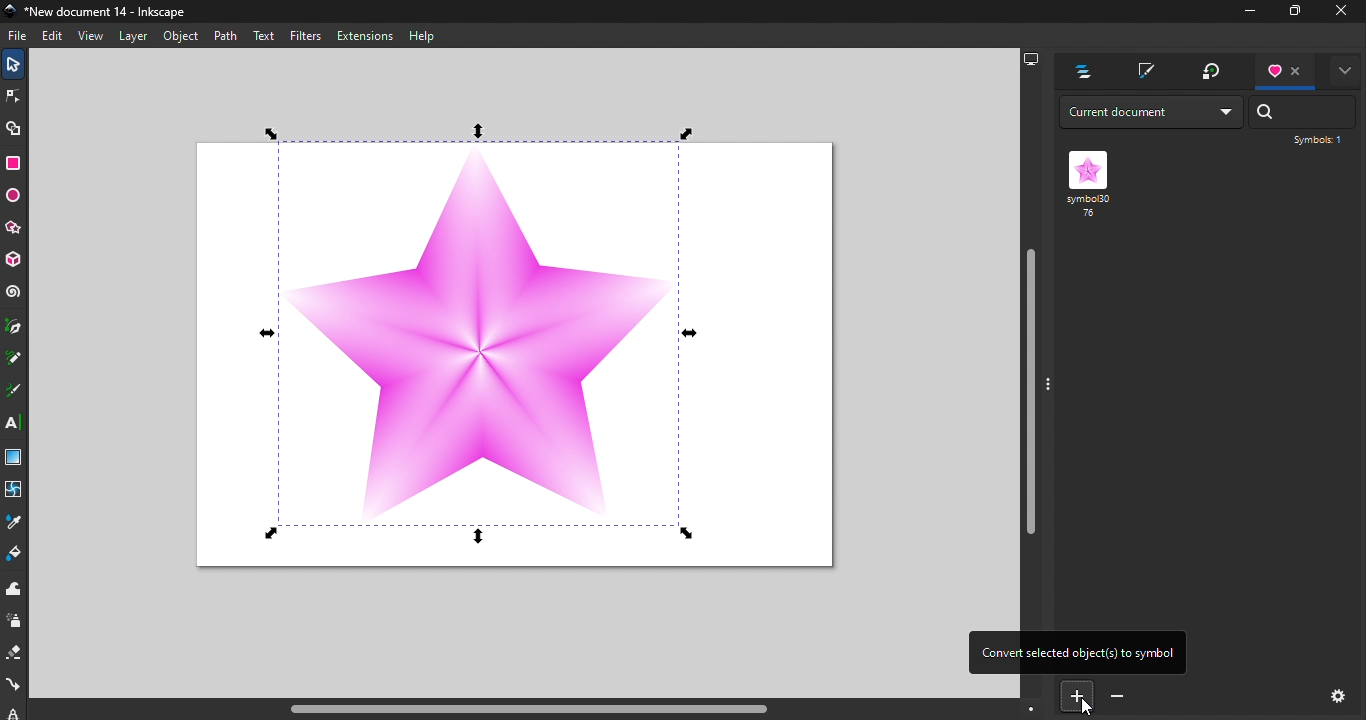 Image resolution: width=1366 pixels, height=720 pixels. I want to click on Convert selected symbol to object, so click(1112, 697).